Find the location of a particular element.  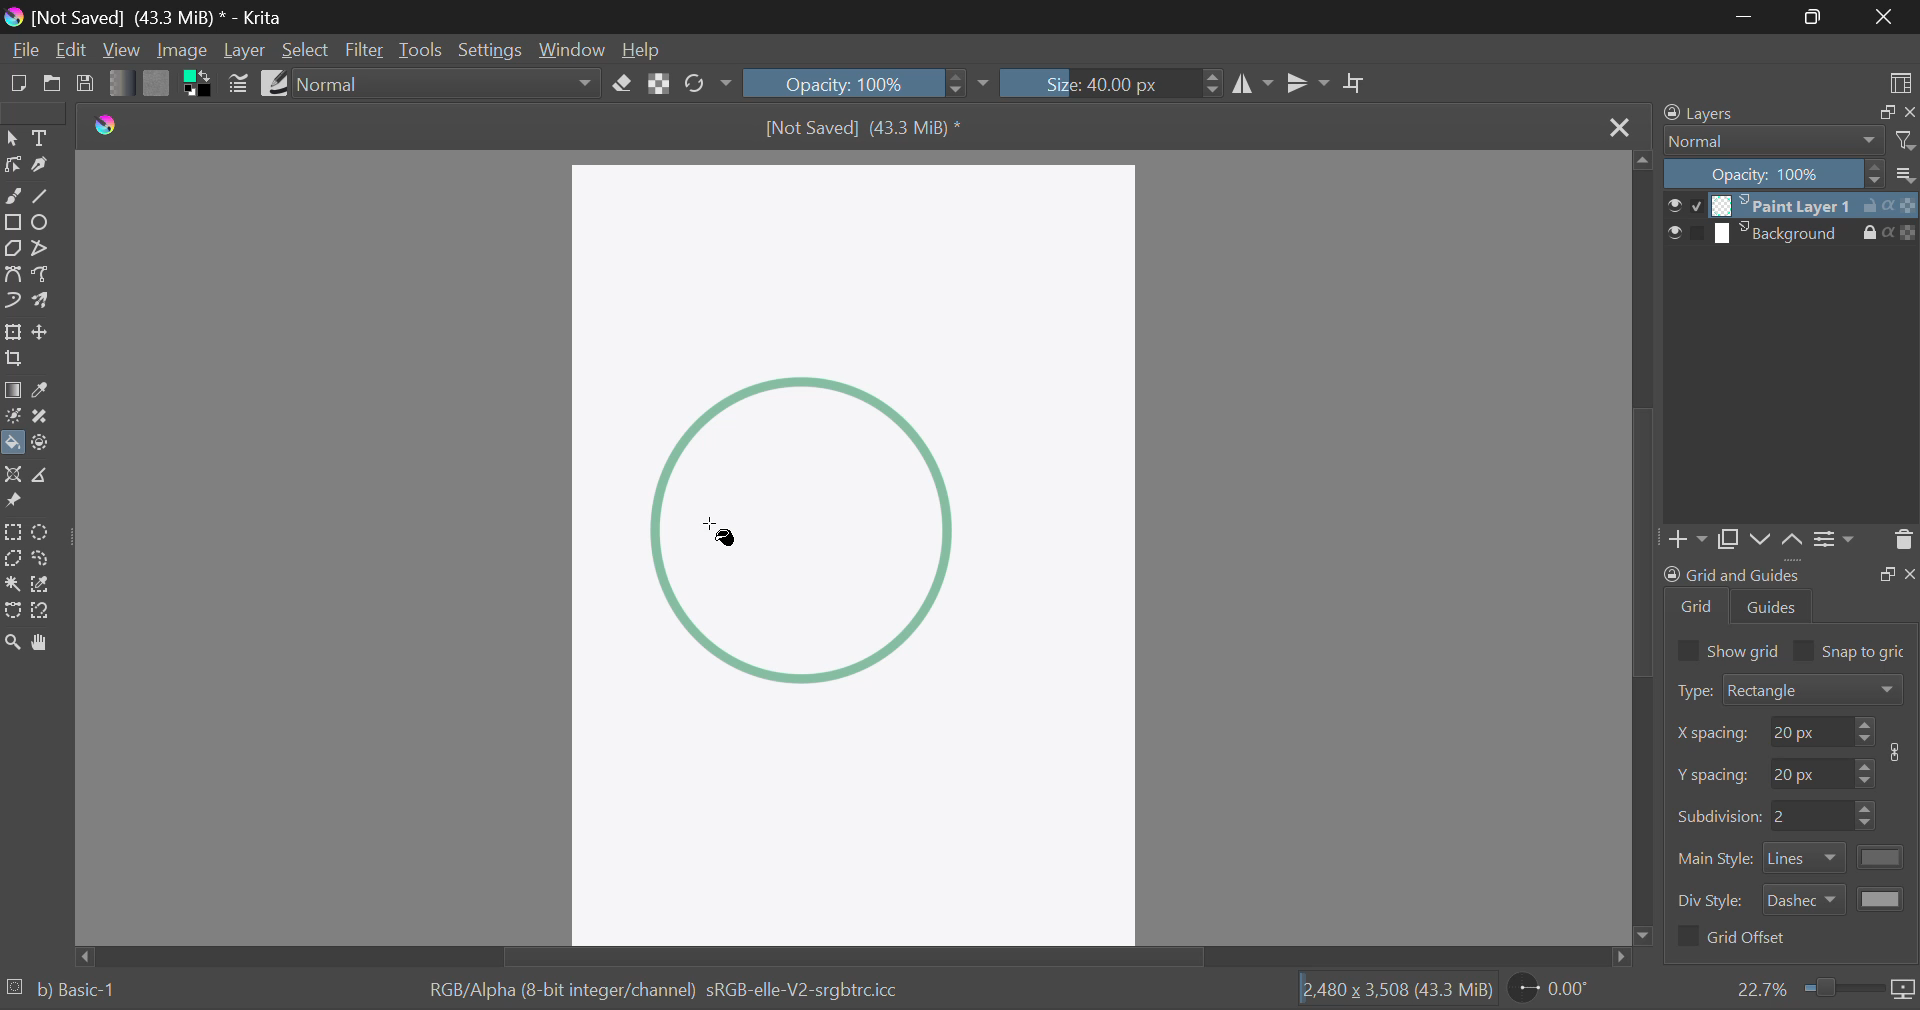

Page Rotation is located at coordinates (1554, 991).